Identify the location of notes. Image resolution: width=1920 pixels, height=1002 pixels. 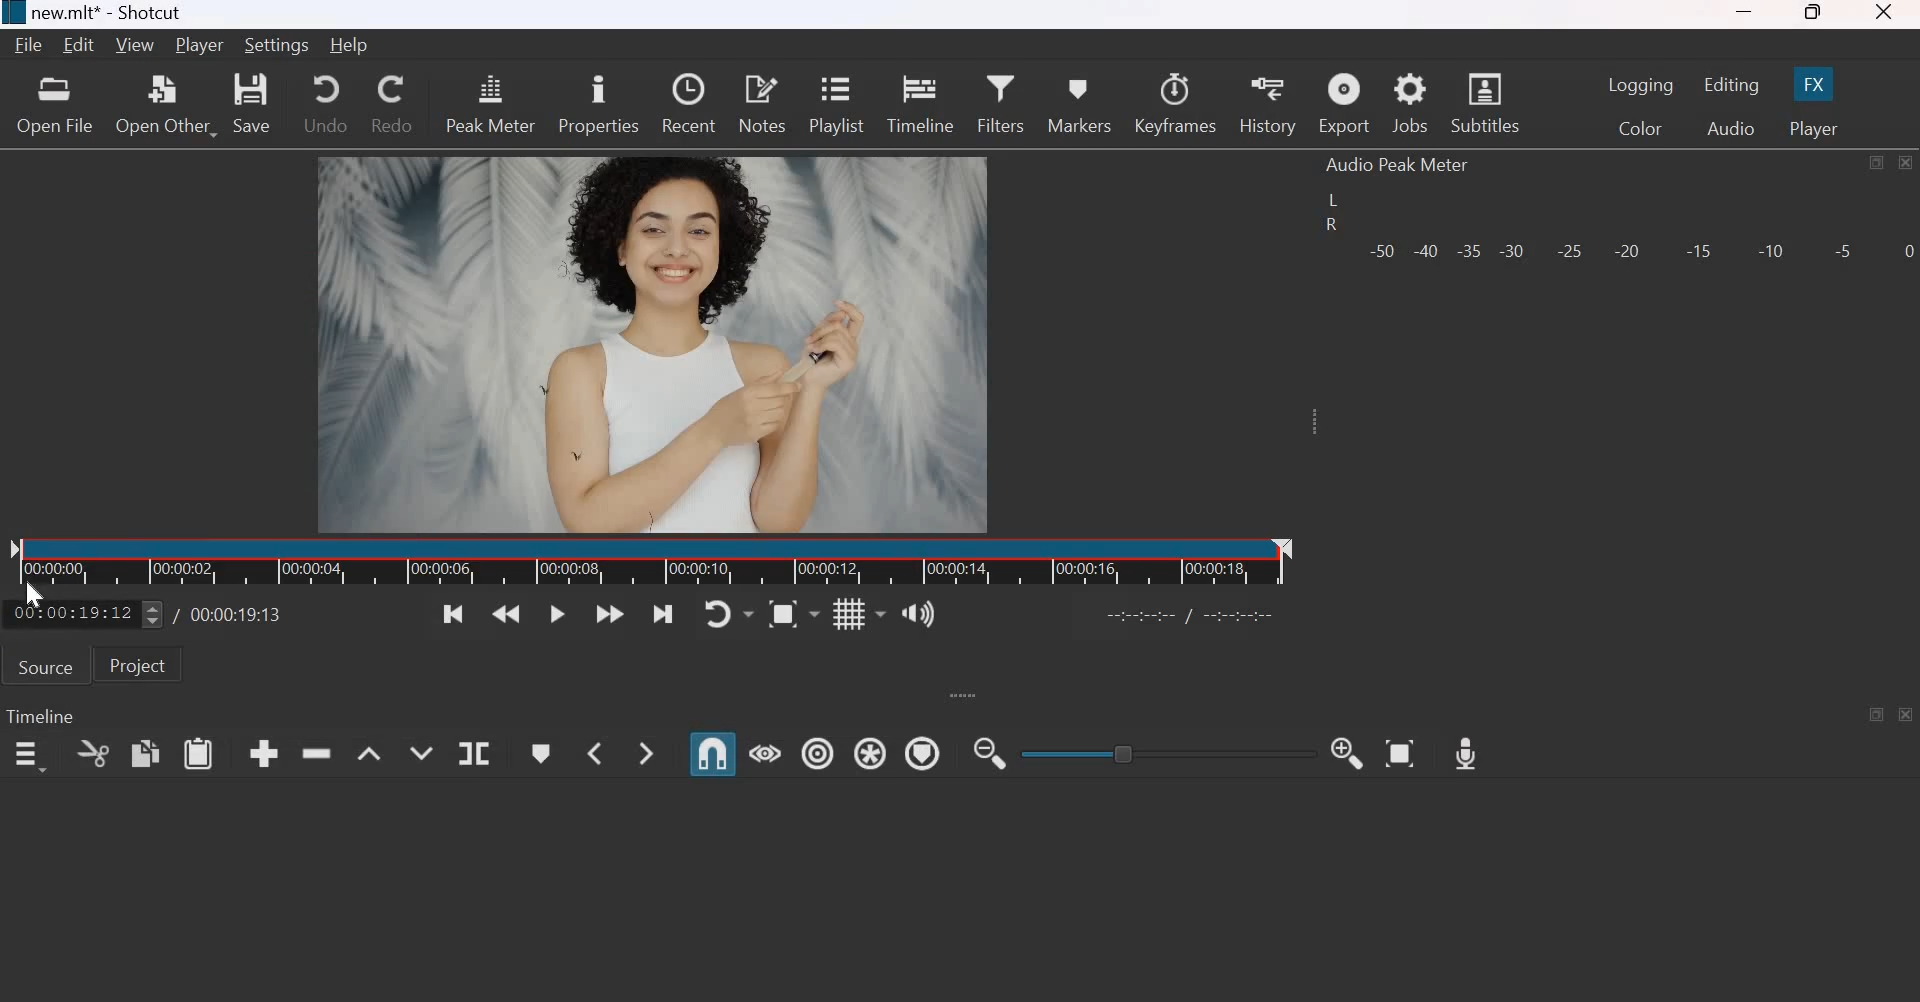
(762, 102).